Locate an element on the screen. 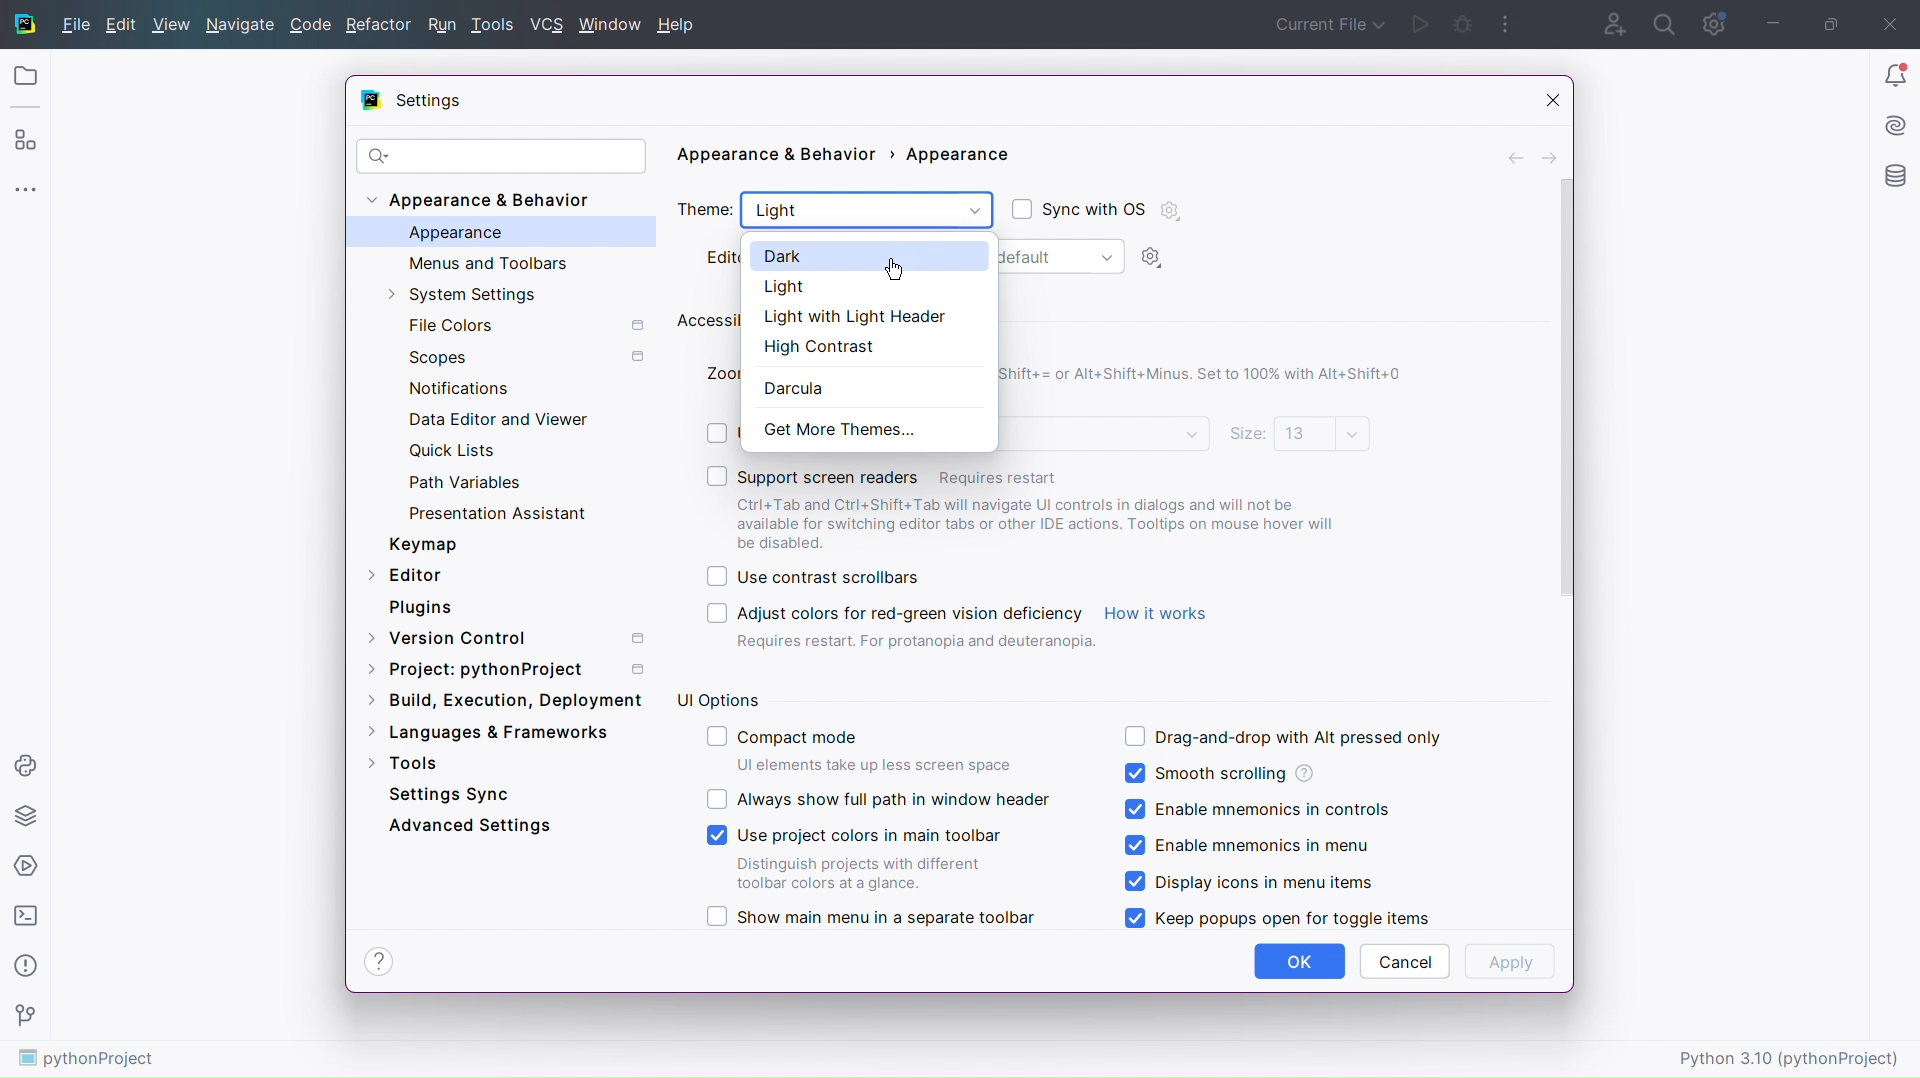  Python Console is located at coordinates (26, 762).